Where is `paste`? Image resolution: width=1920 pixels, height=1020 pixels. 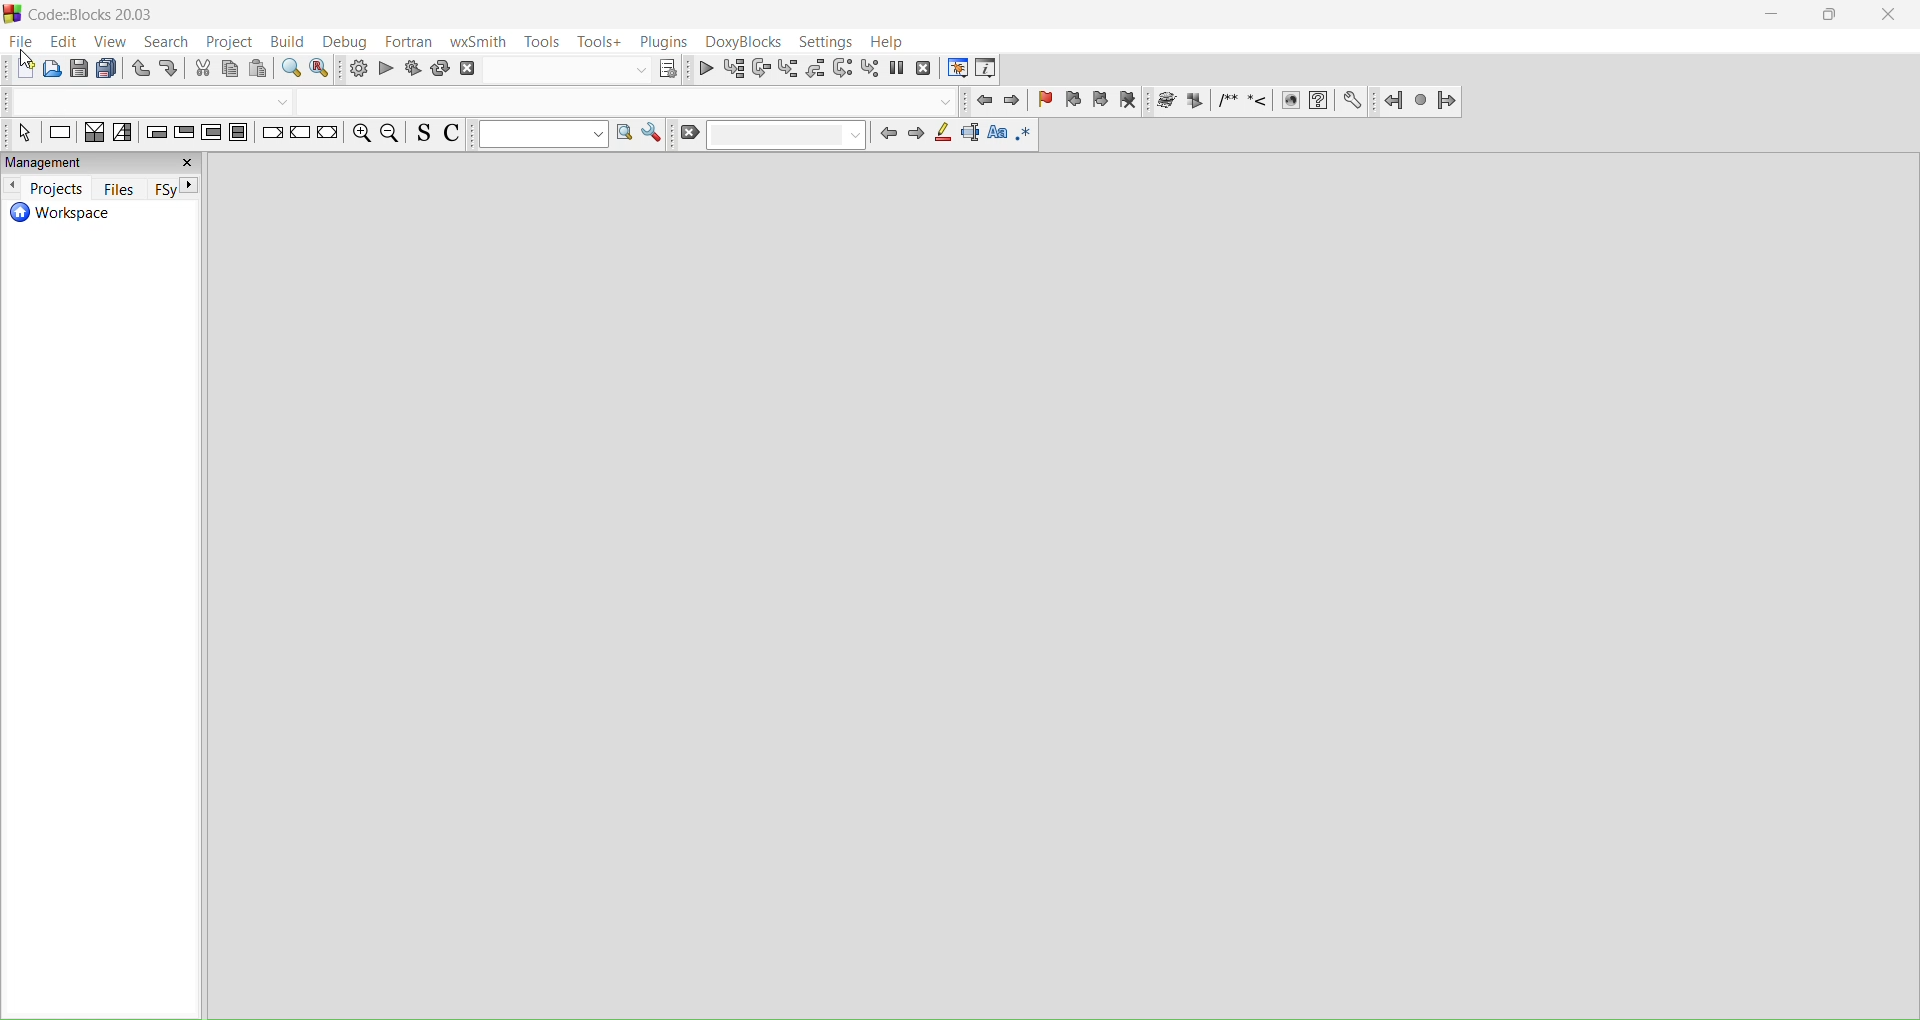
paste is located at coordinates (261, 70).